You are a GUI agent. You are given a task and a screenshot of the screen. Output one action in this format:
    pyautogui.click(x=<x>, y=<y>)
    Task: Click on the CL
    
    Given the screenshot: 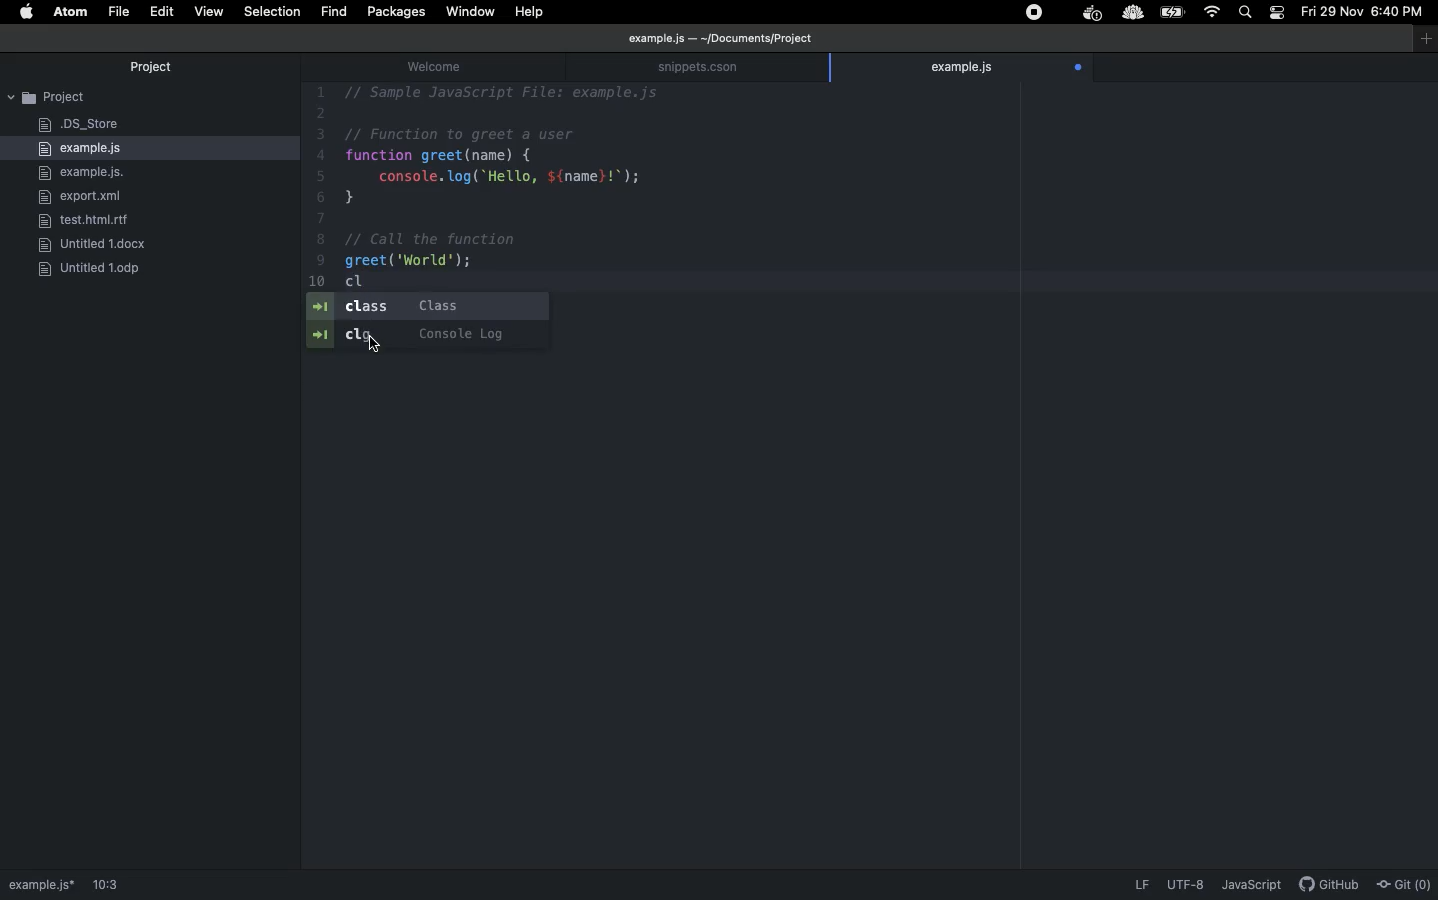 What is the action you would take?
    pyautogui.click(x=362, y=280)
    